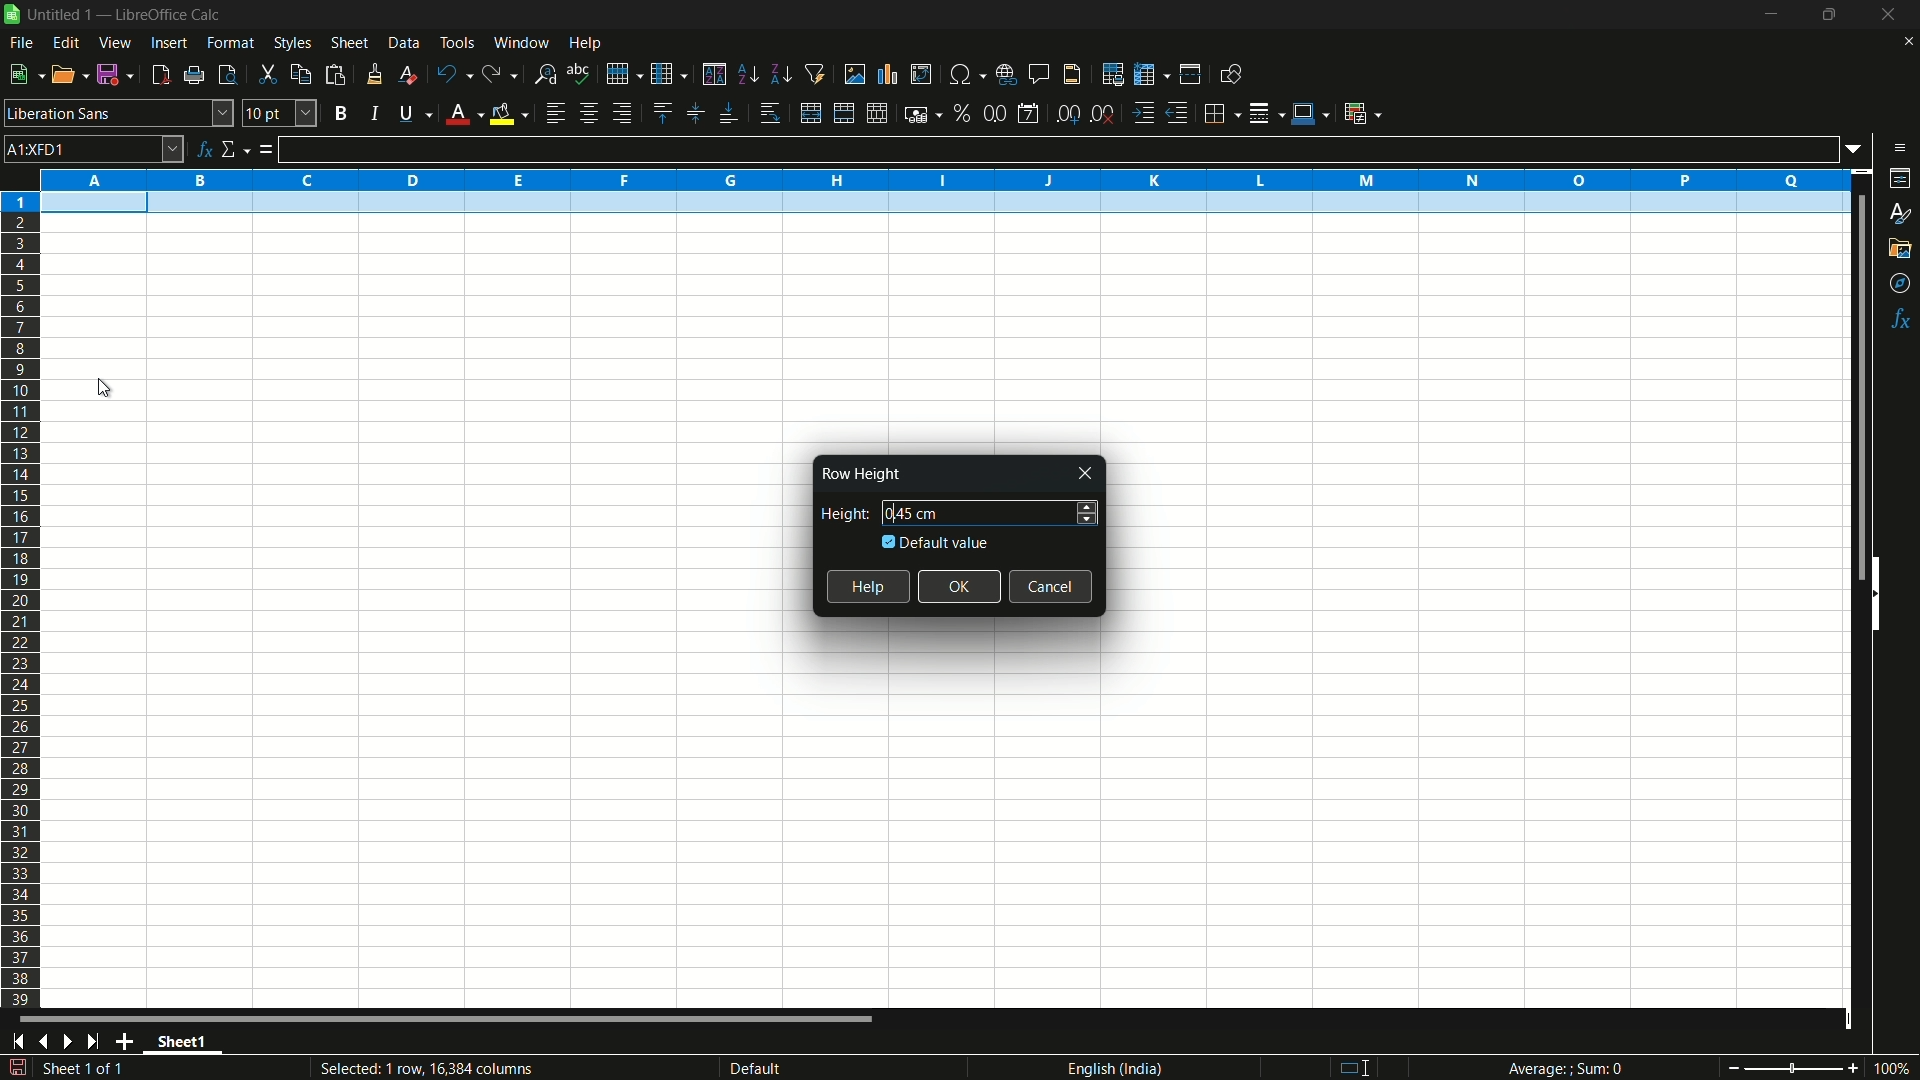 Image resolution: width=1920 pixels, height=1080 pixels. I want to click on functions, so click(1902, 319).